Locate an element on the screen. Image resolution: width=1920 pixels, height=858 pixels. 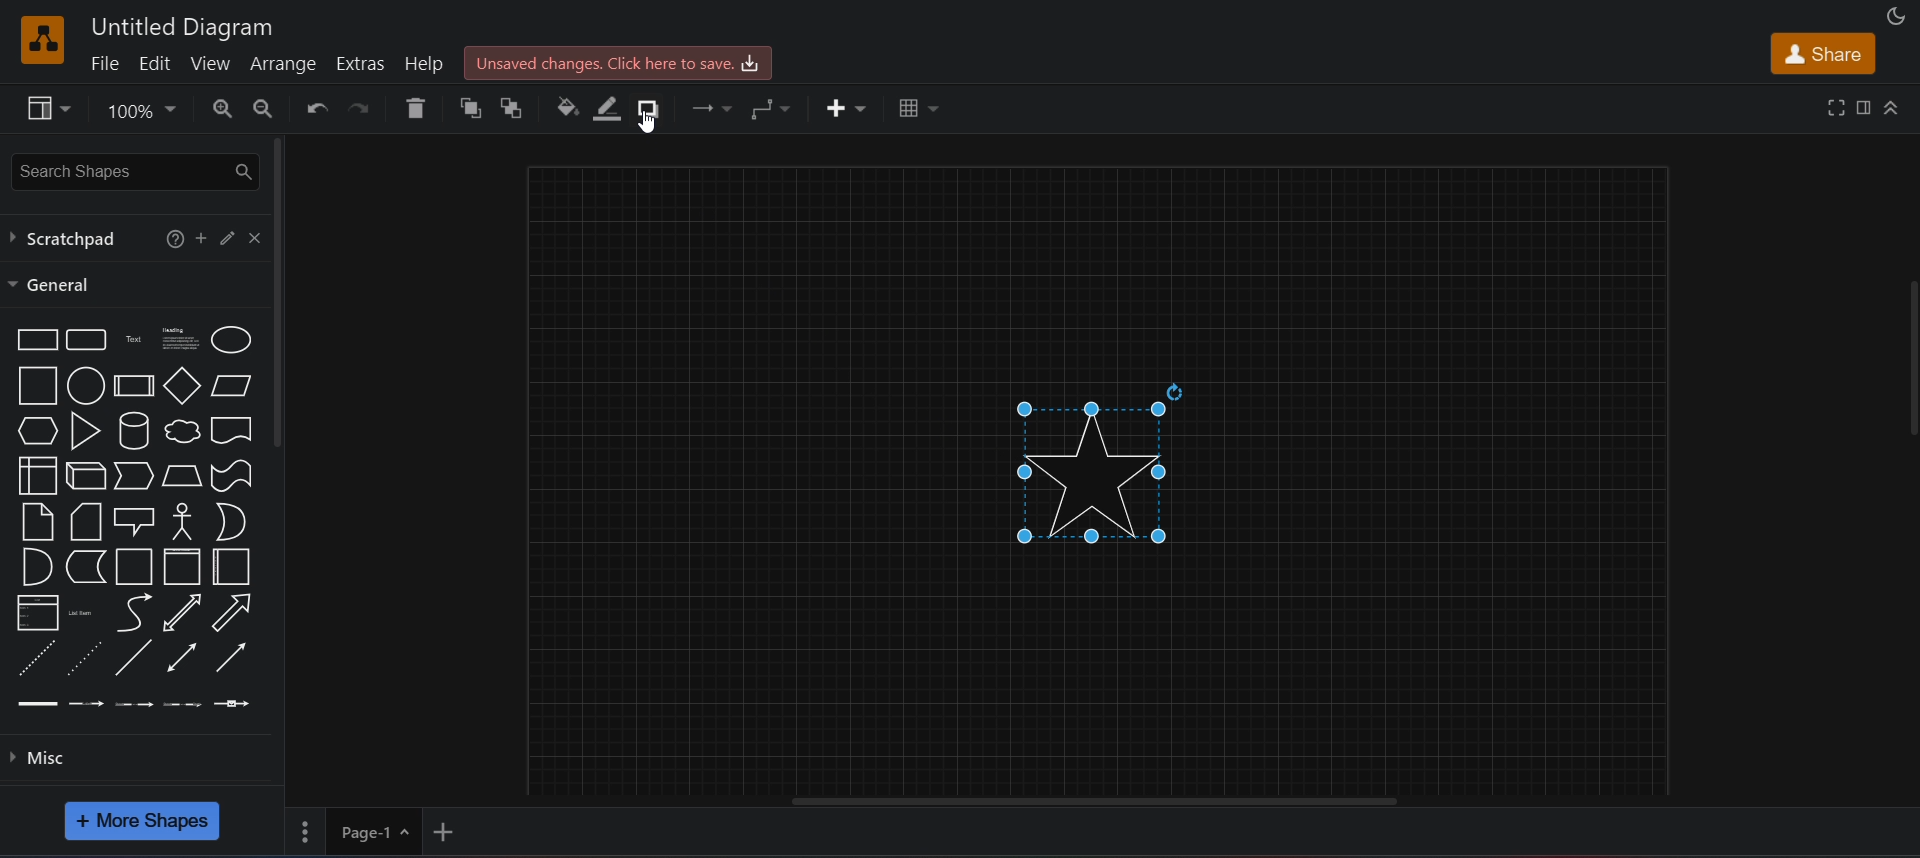
circle is located at coordinates (85, 384).